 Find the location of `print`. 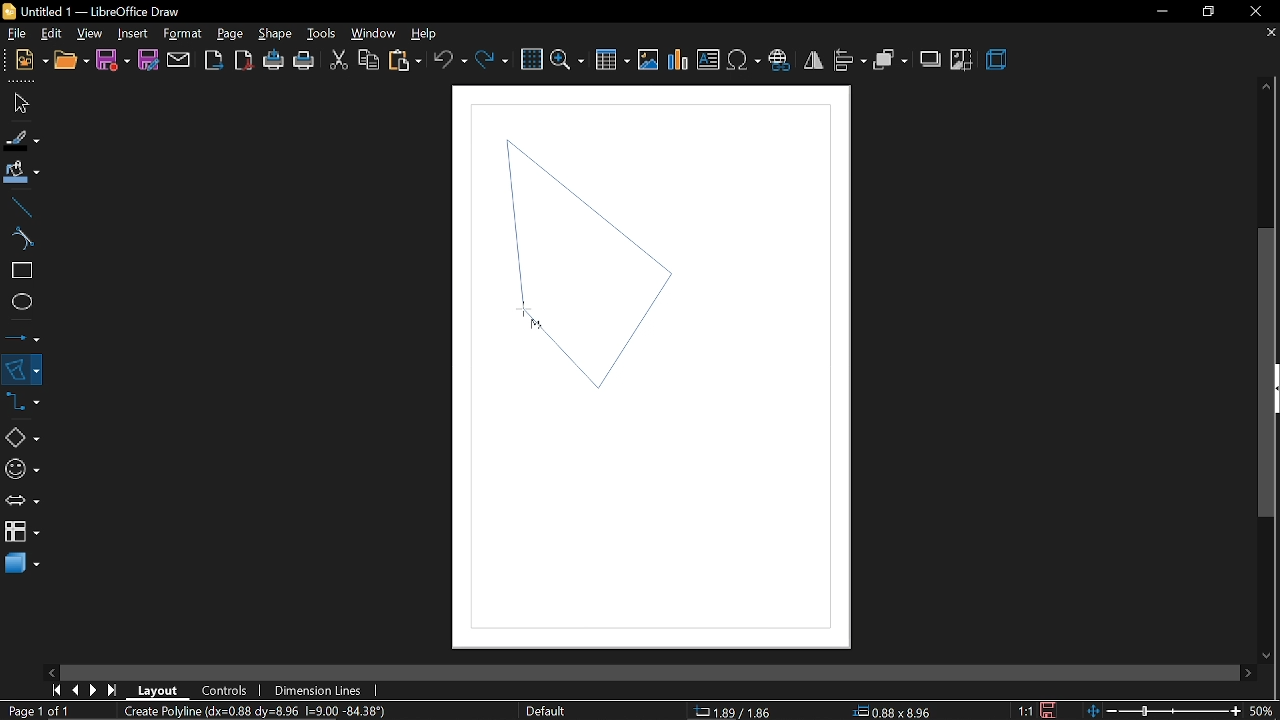

print is located at coordinates (305, 61).